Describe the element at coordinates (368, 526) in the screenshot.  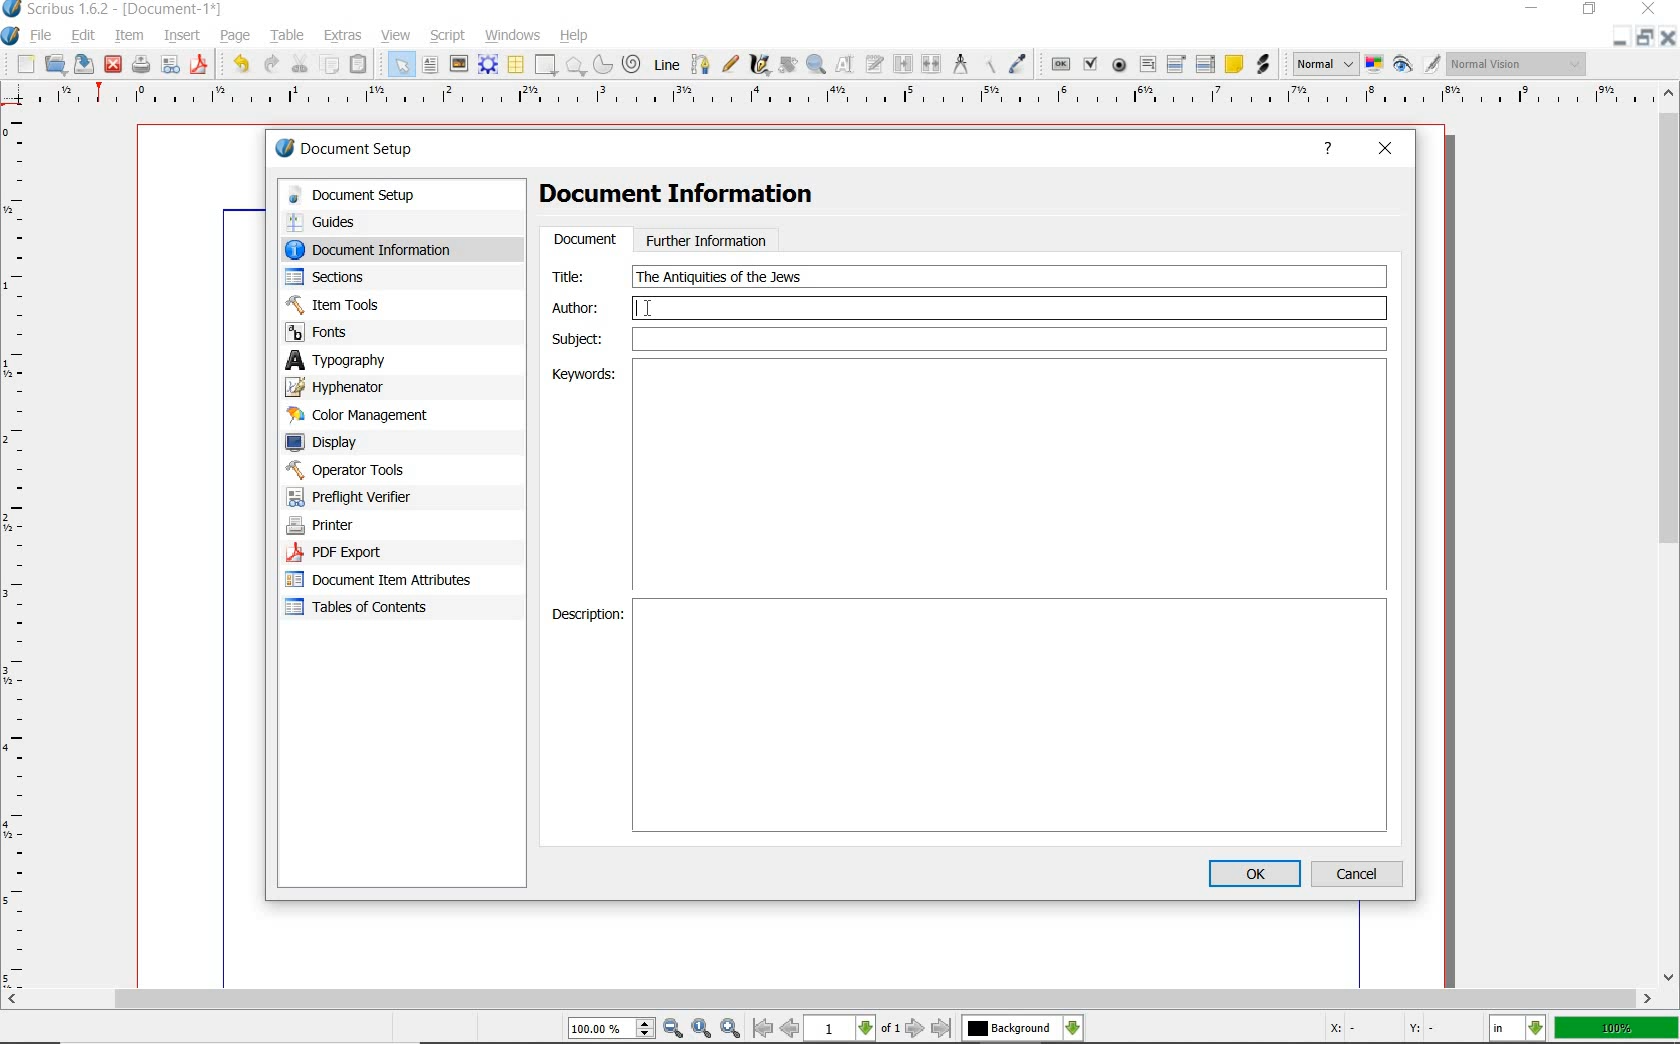
I see `printer` at that location.